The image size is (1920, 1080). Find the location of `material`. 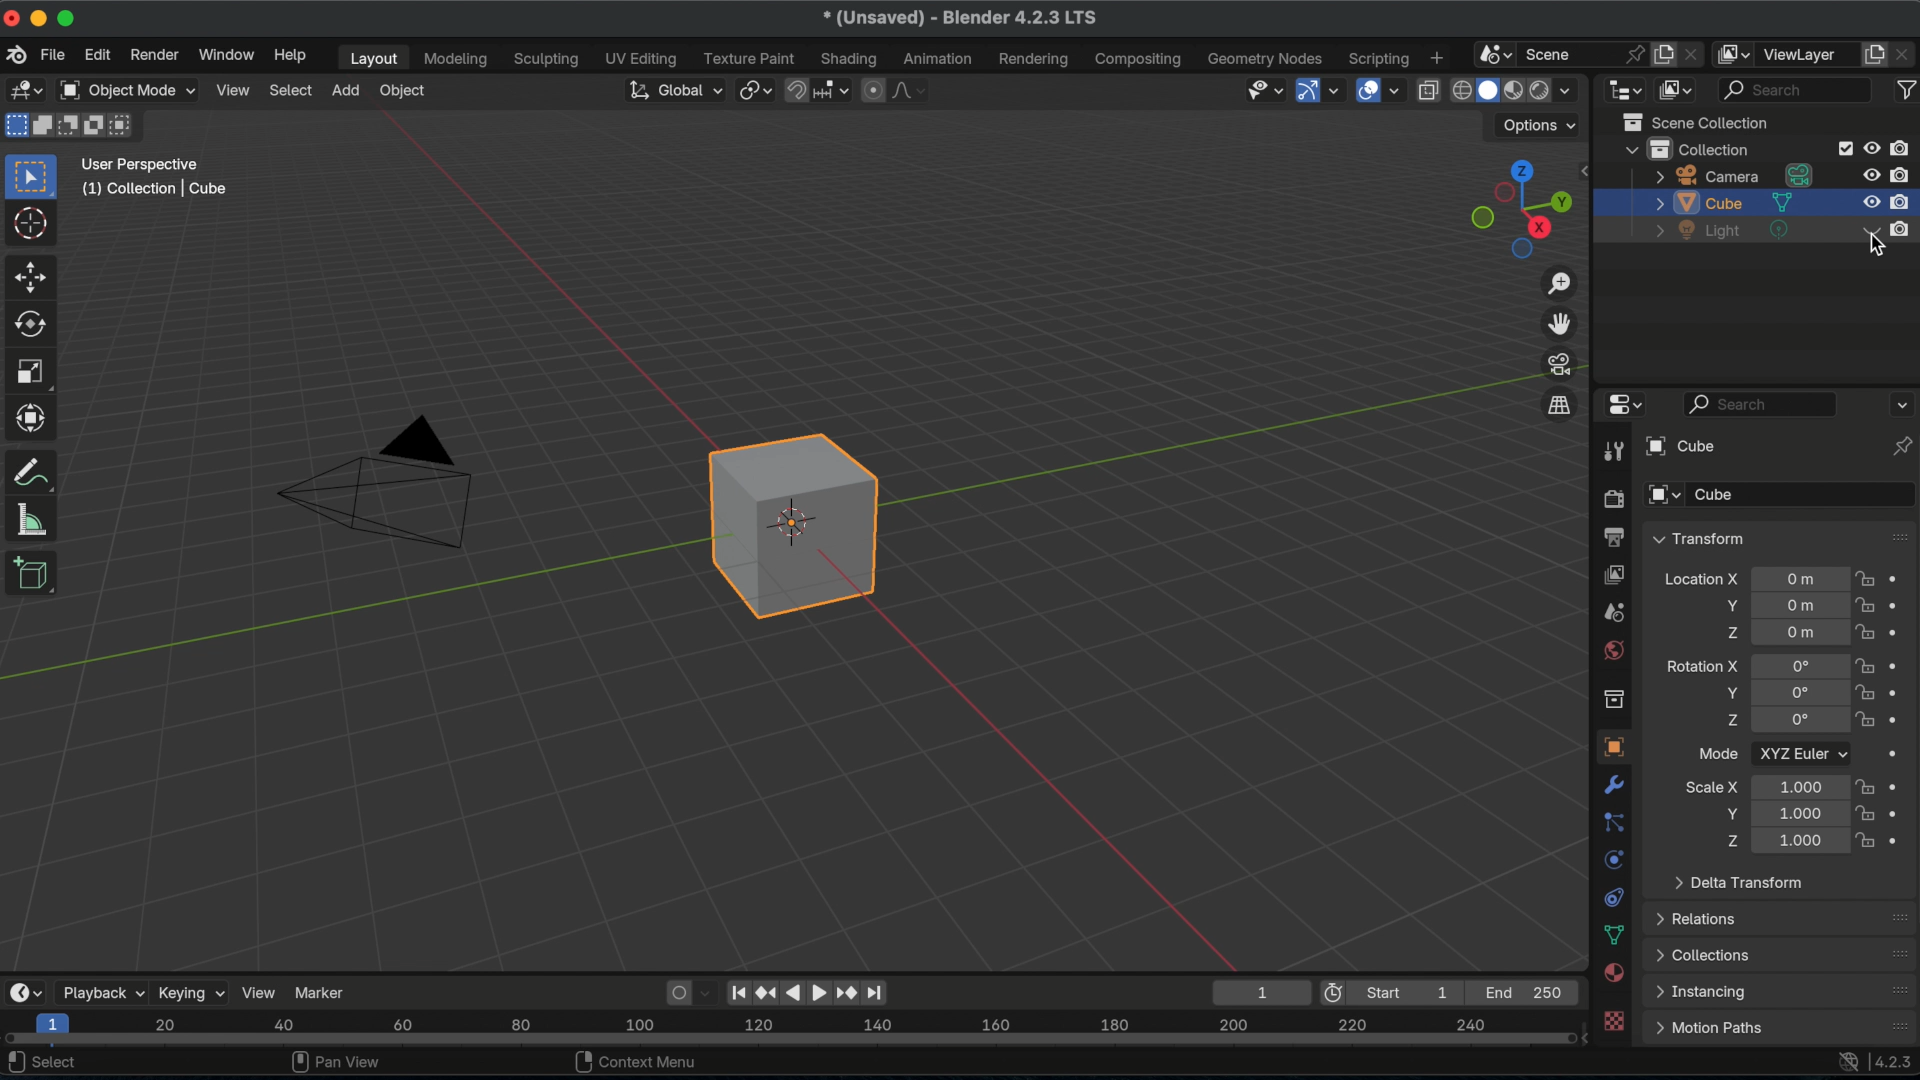

material is located at coordinates (1614, 971).